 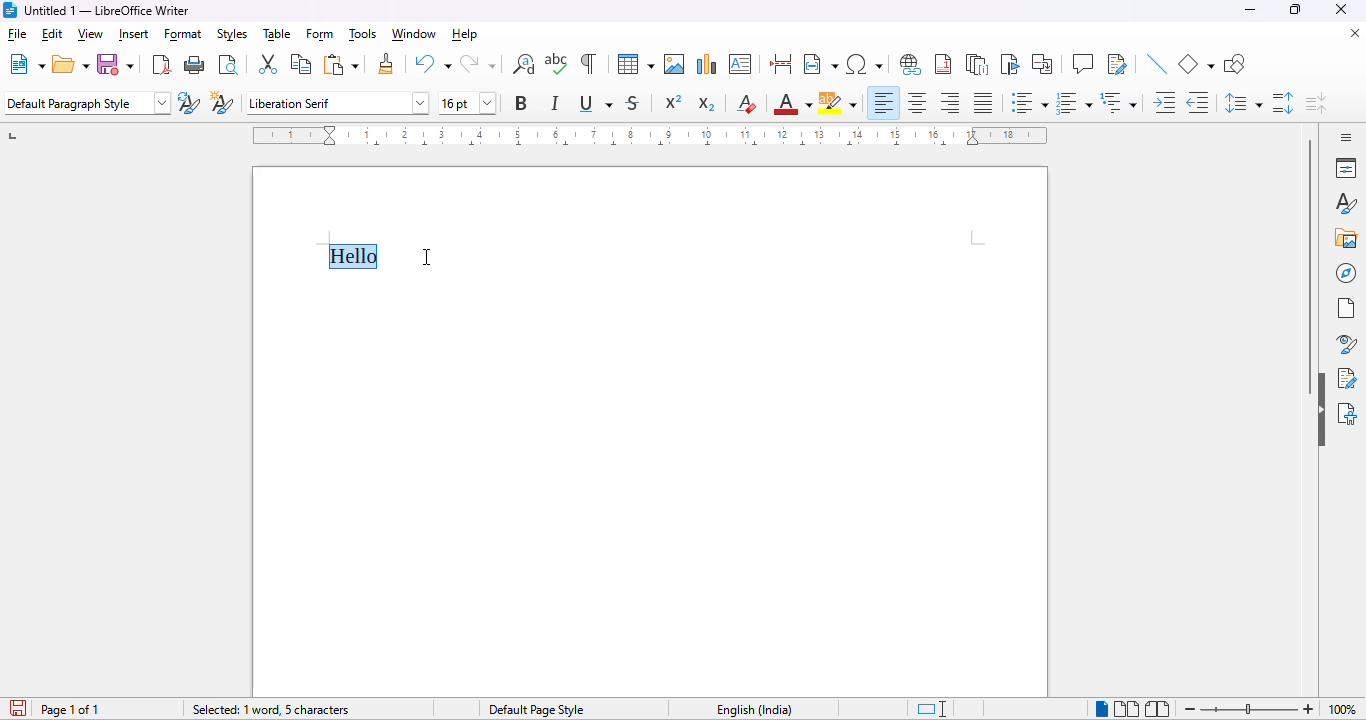 What do you see at coordinates (636, 64) in the screenshot?
I see `insert table` at bounding box center [636, 64].